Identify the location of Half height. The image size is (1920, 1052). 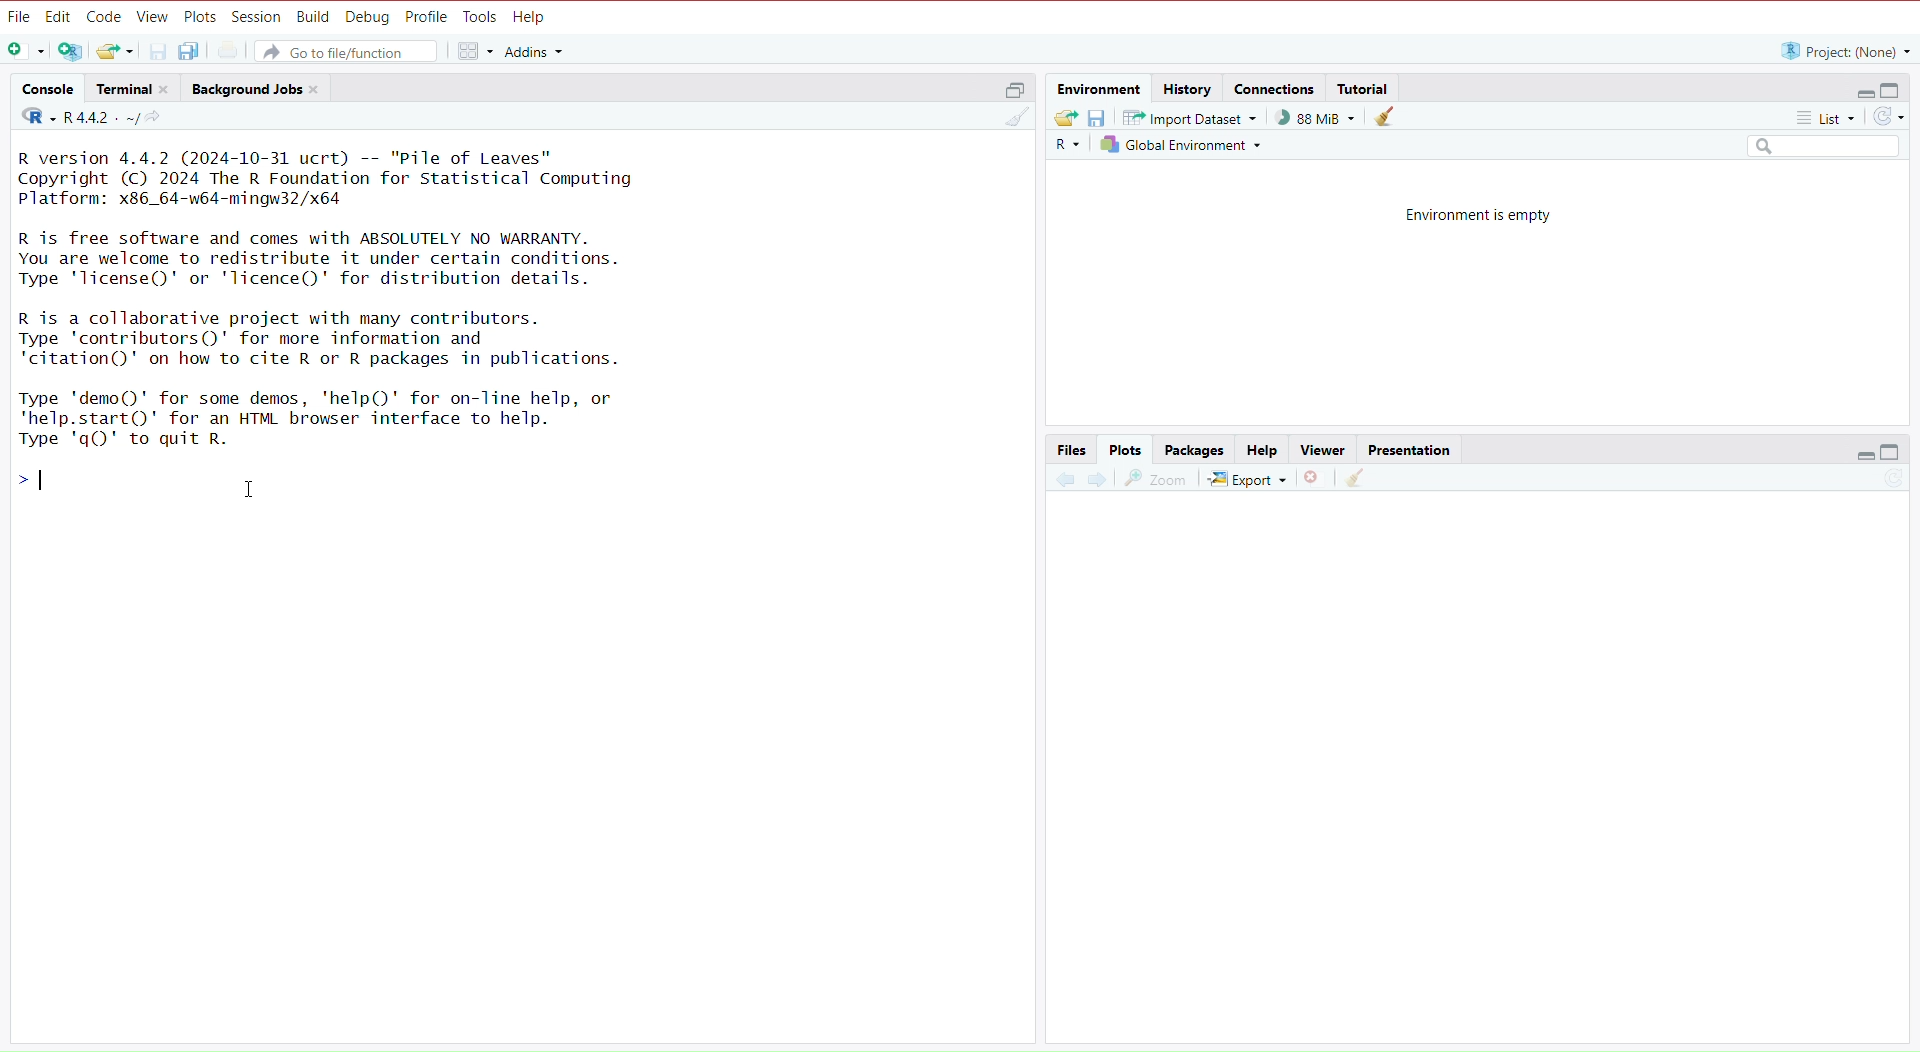
(1014, 87).